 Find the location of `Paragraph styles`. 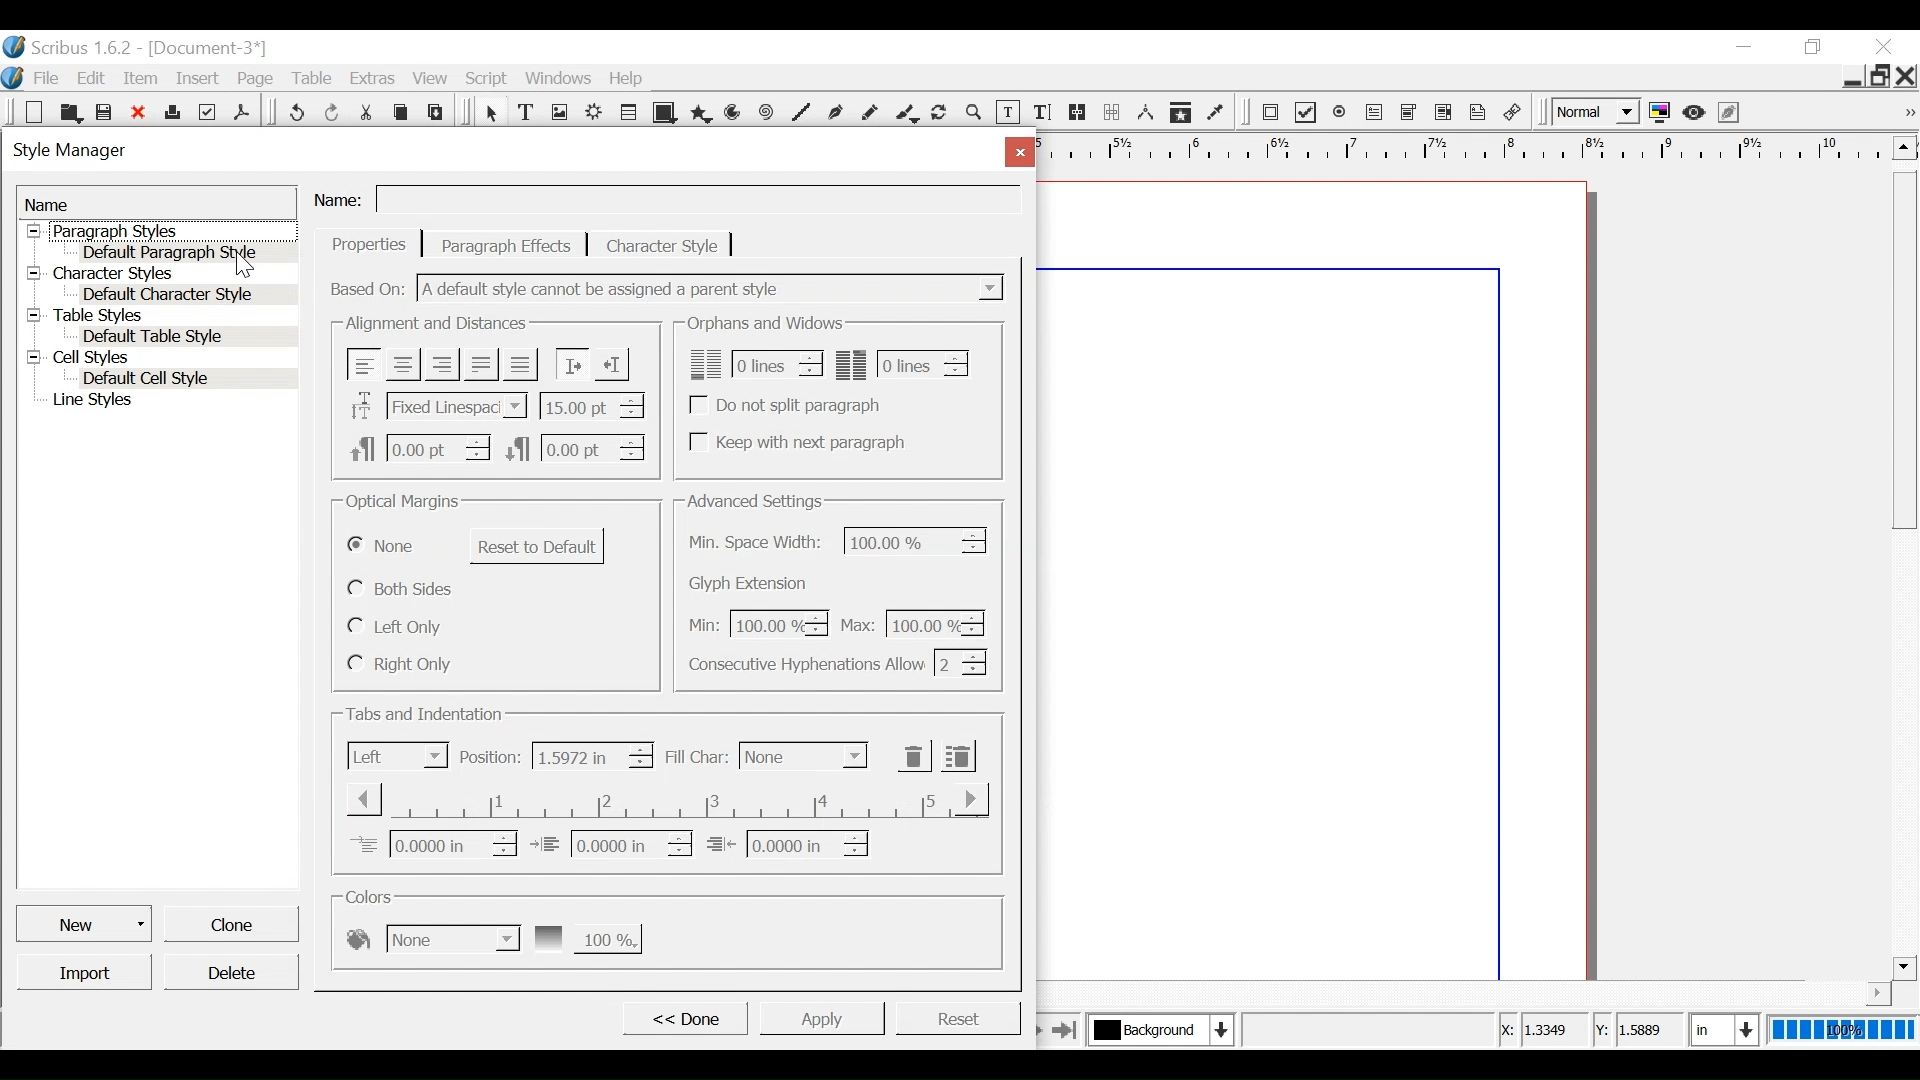

Paragraph styles is located at coordinates (160, 231).